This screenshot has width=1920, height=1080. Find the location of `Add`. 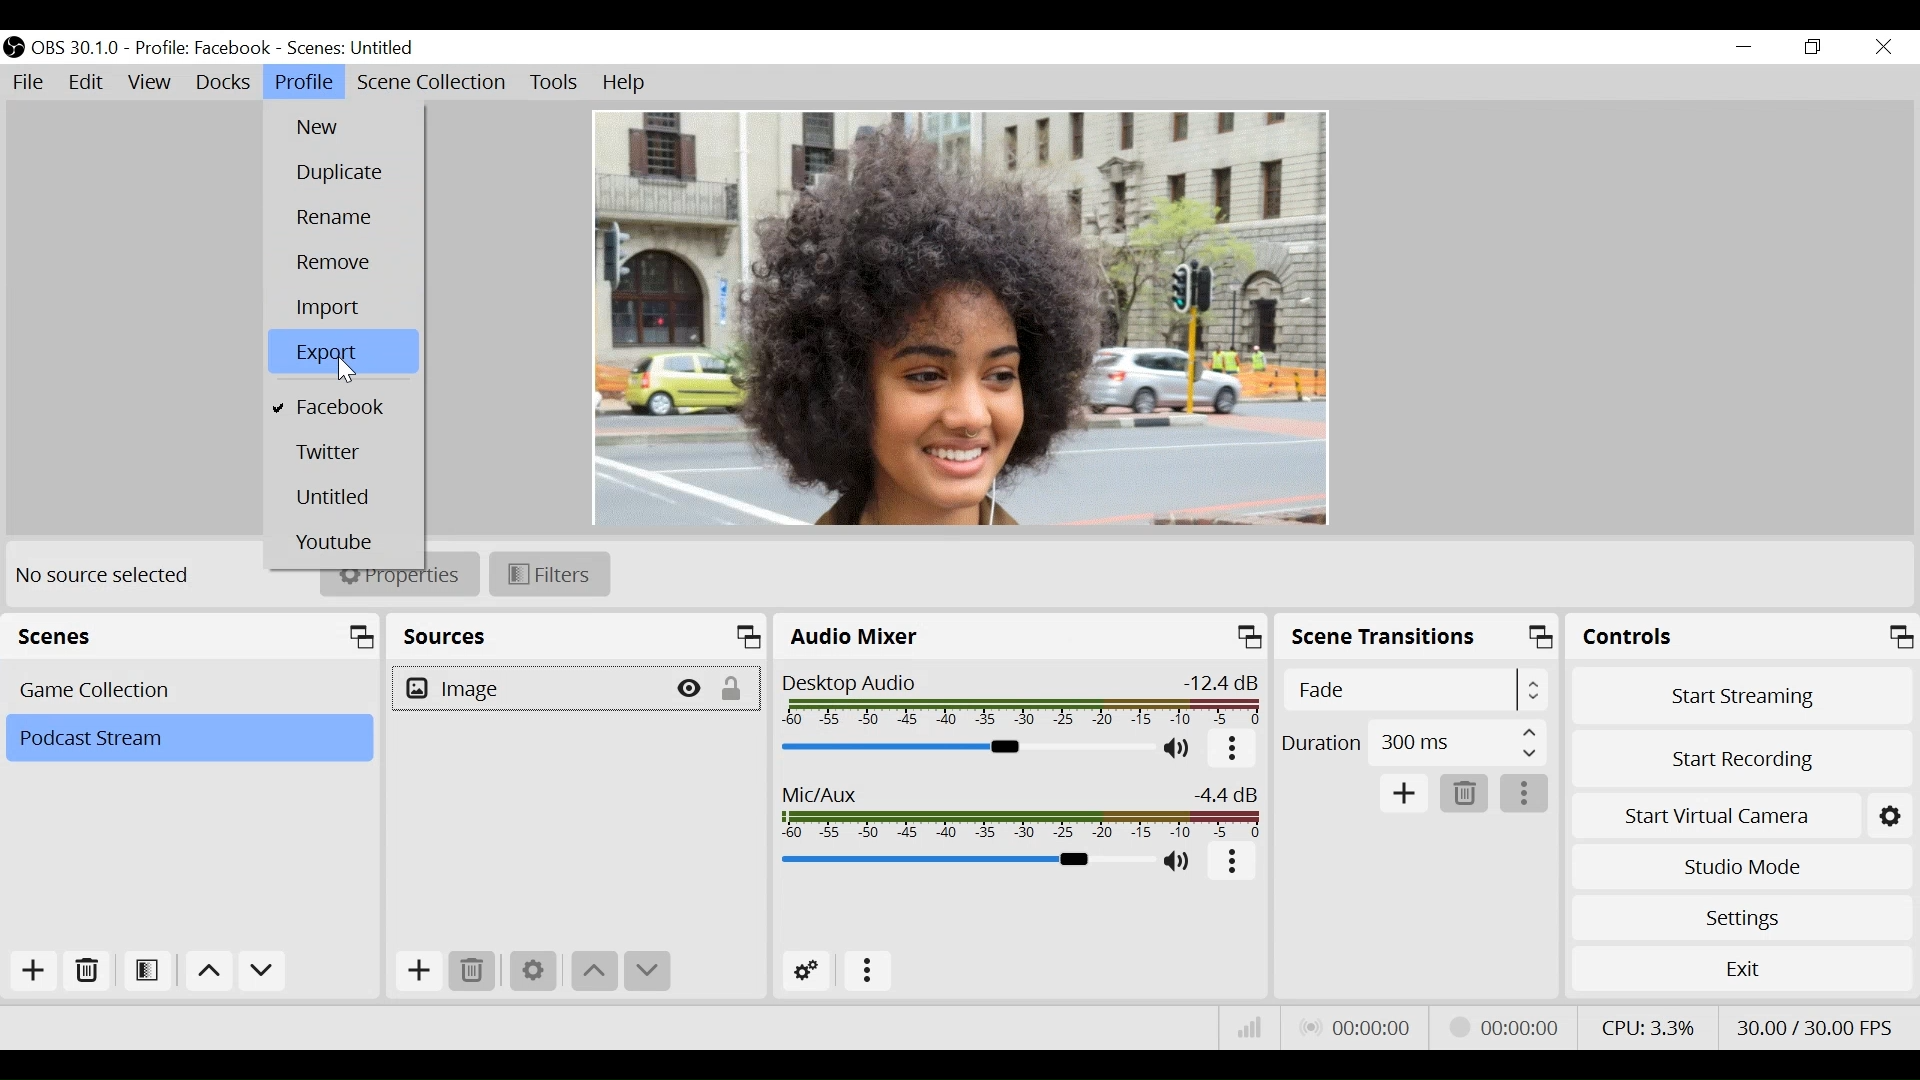

Add is located at coordinates (34, 971).